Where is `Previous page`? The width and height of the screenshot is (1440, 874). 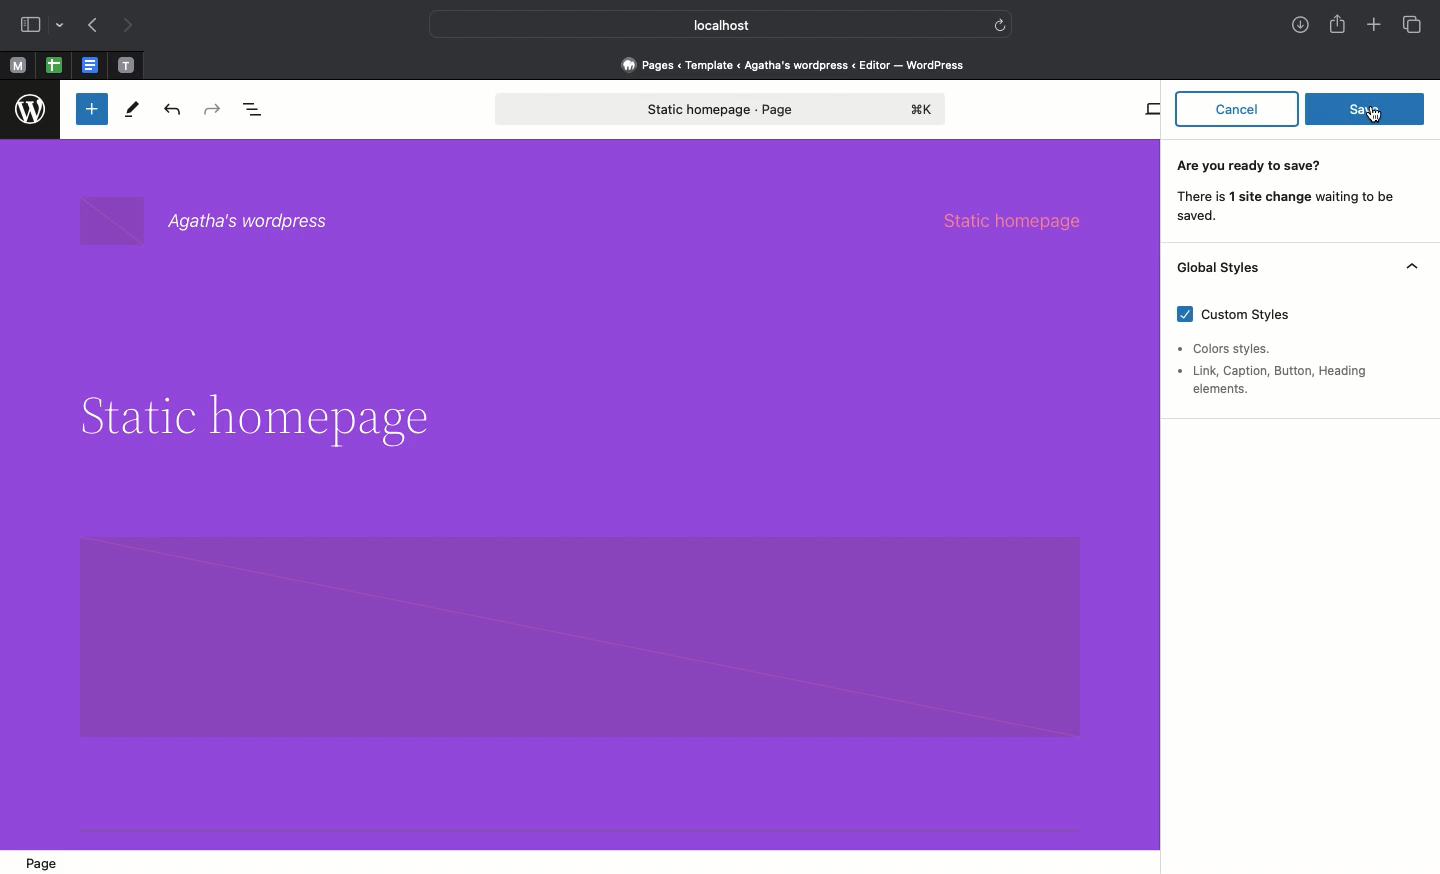
Previous page is located at coordinates (91, 27).